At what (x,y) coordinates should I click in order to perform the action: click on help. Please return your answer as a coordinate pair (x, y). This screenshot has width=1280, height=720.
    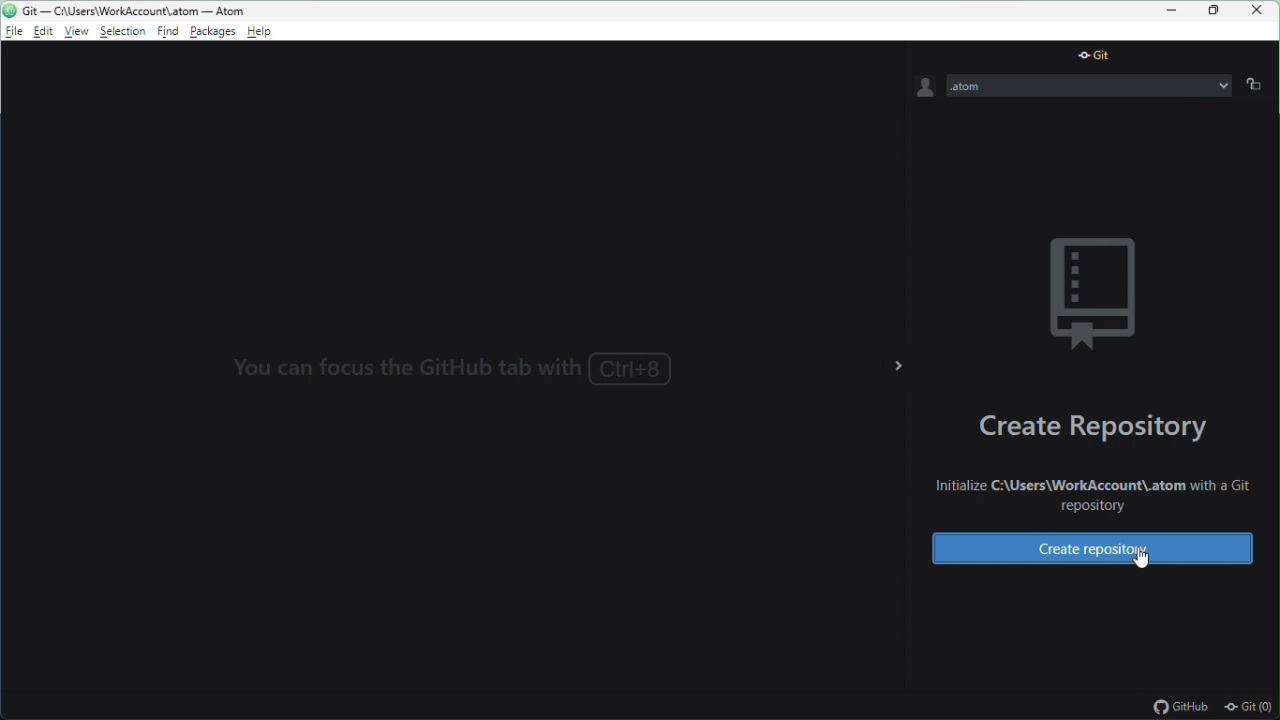
    Looking at the image, I should click on (260, 32).